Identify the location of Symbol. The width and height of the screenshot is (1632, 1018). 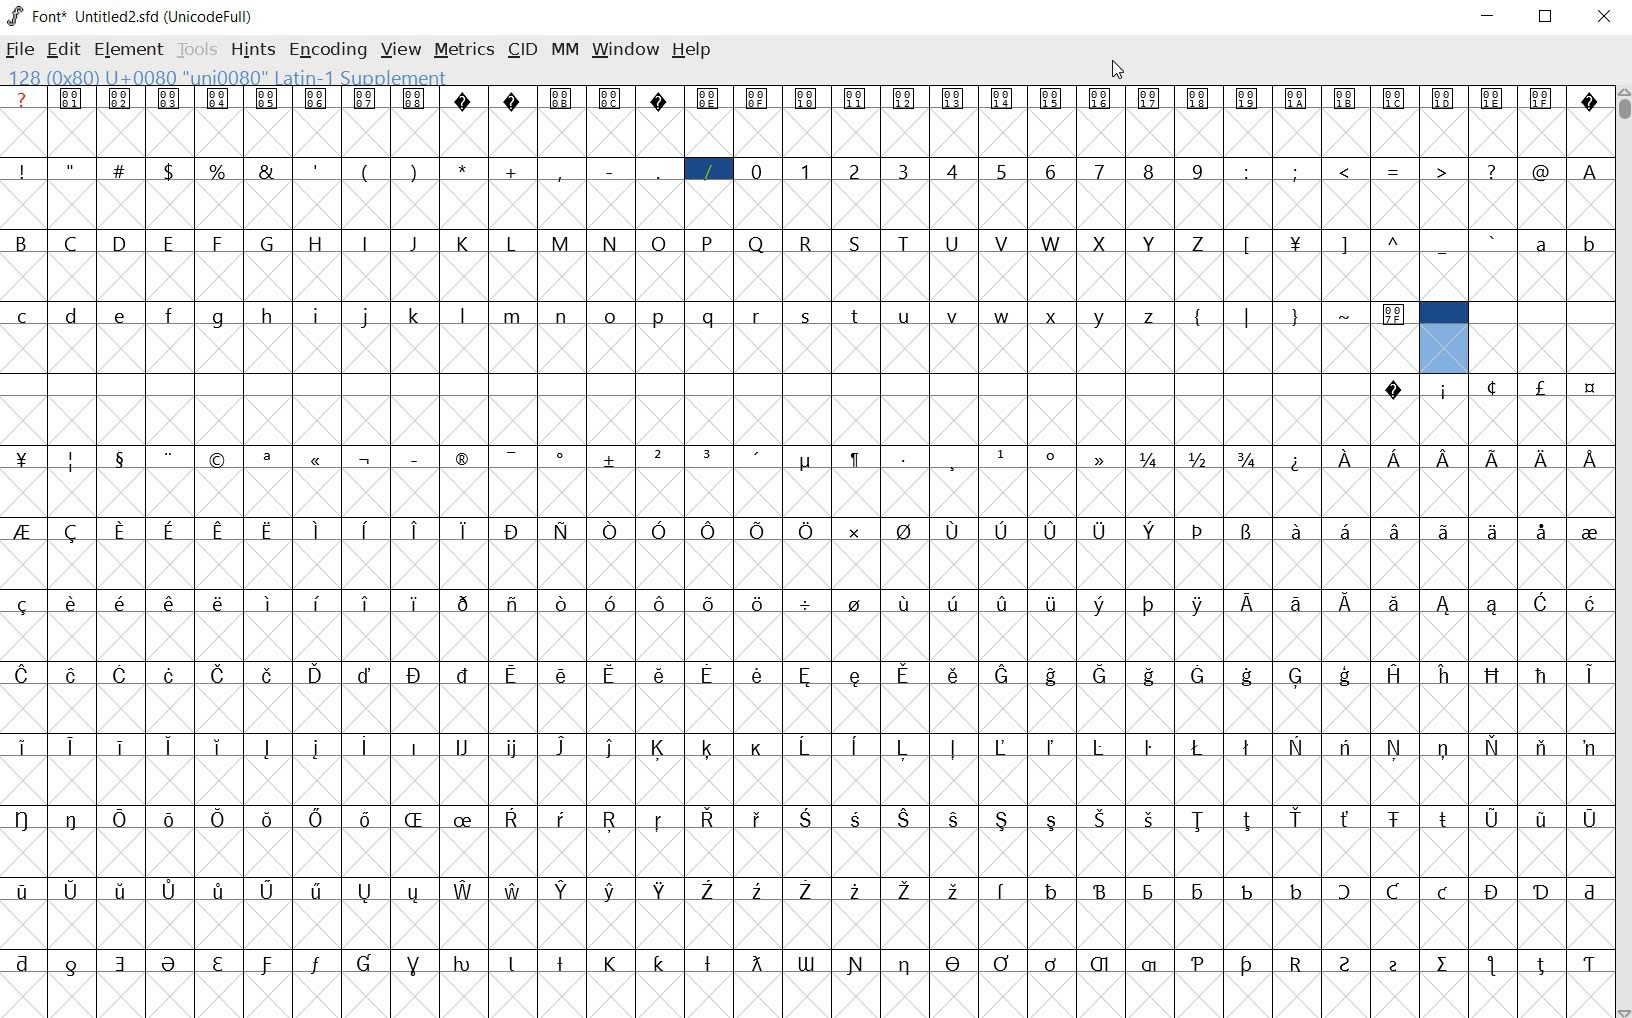
(24, 532).